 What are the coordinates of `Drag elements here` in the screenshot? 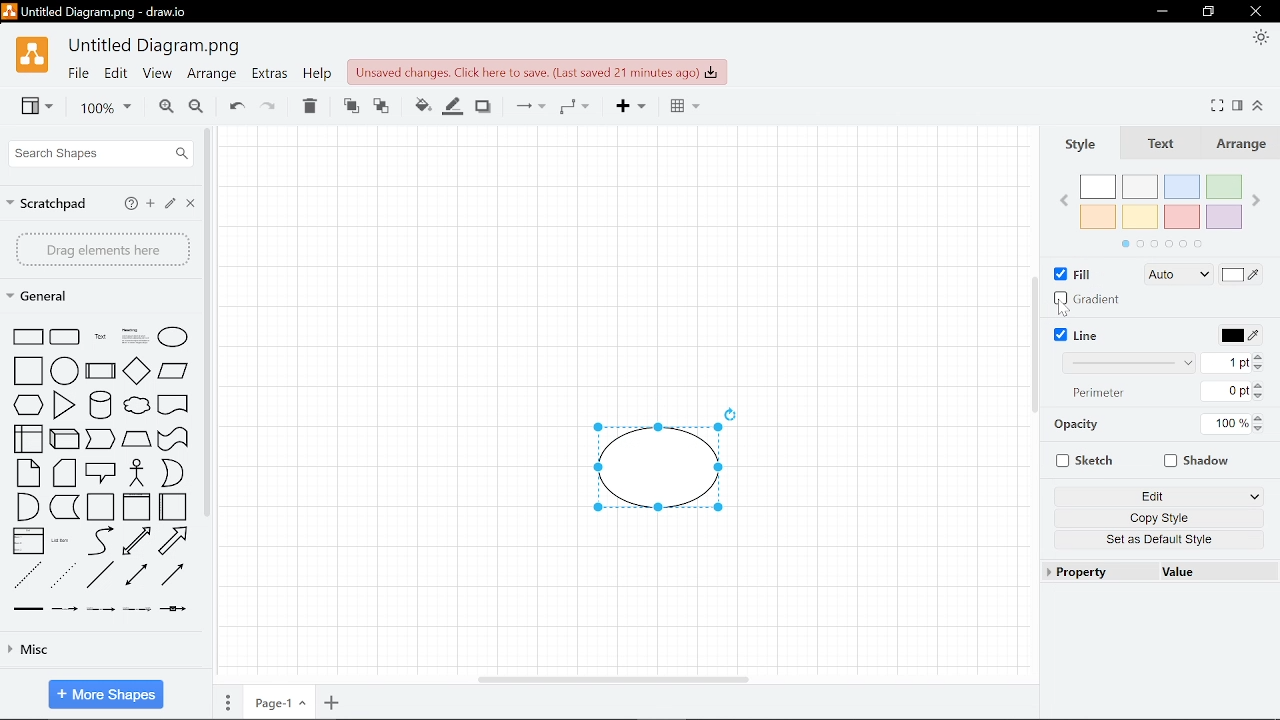 It's located at (104, 250).